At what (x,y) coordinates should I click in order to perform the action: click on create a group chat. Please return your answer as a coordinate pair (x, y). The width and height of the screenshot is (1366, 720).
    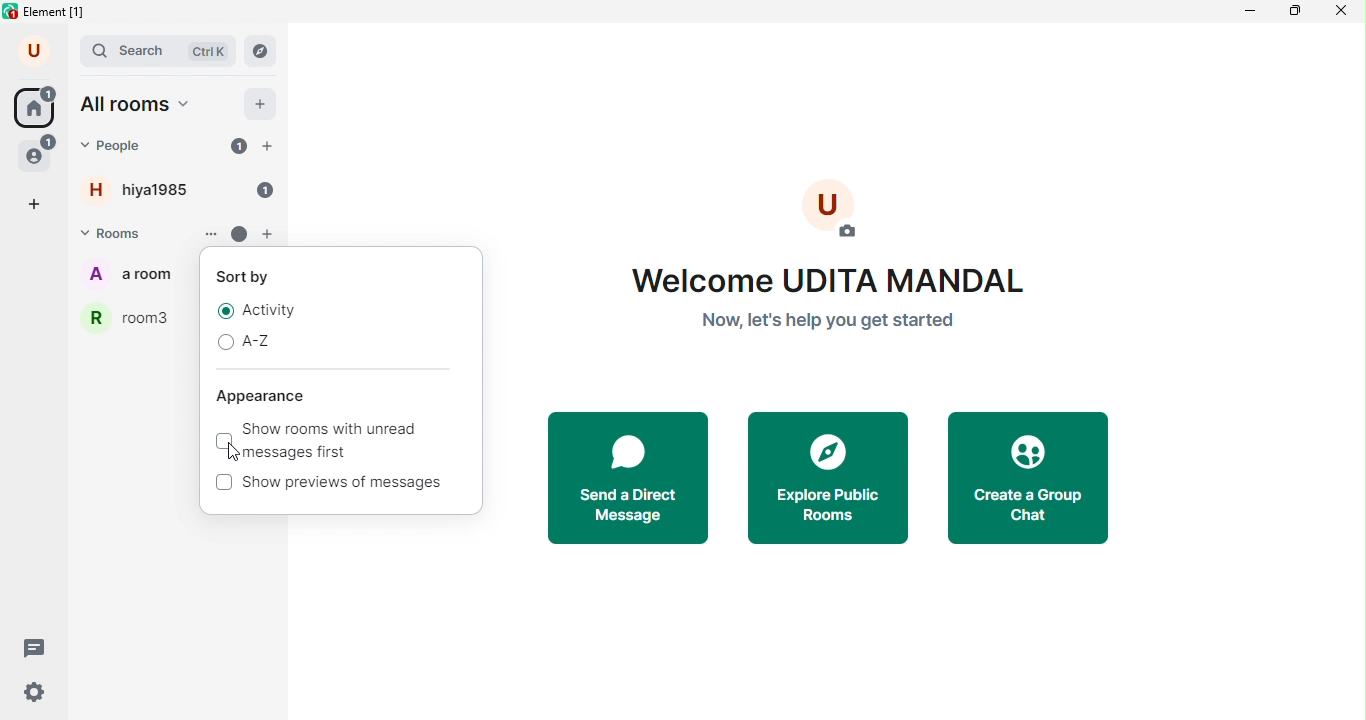
    Looking at the image, I should click on (1030, 477).